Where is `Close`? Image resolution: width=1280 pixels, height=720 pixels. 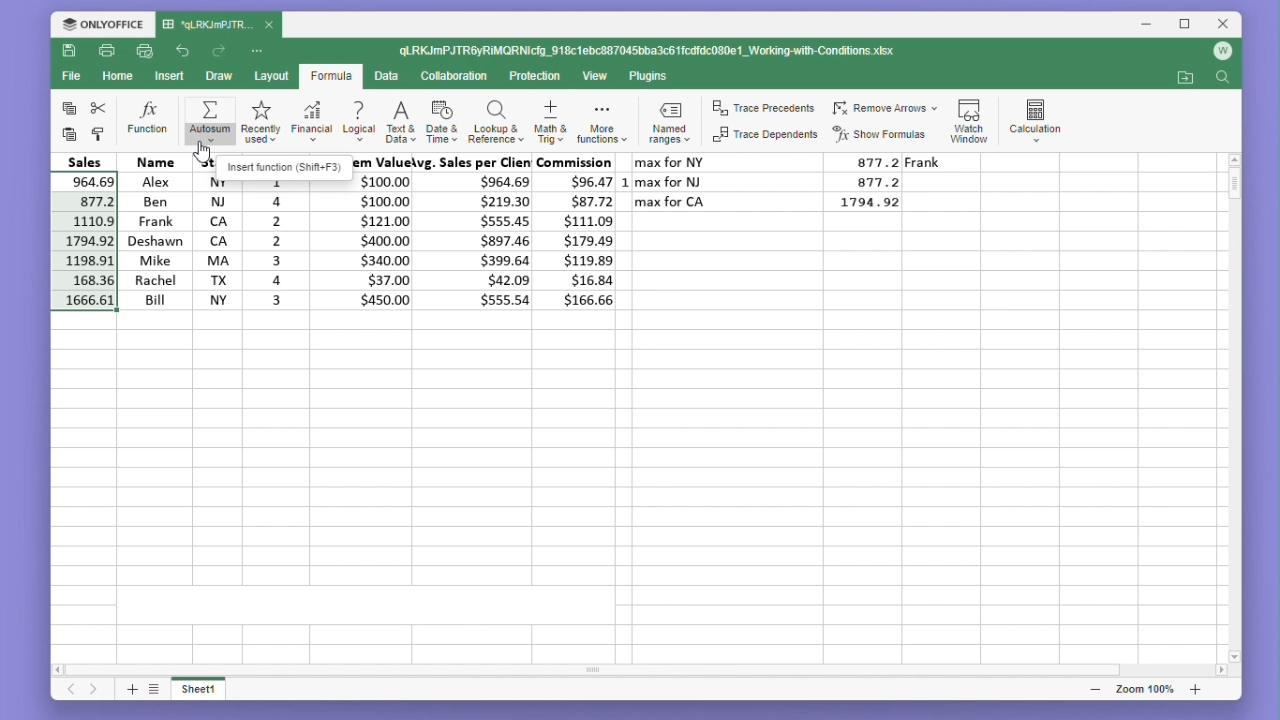 Close is located at coordinates (1218, 25).